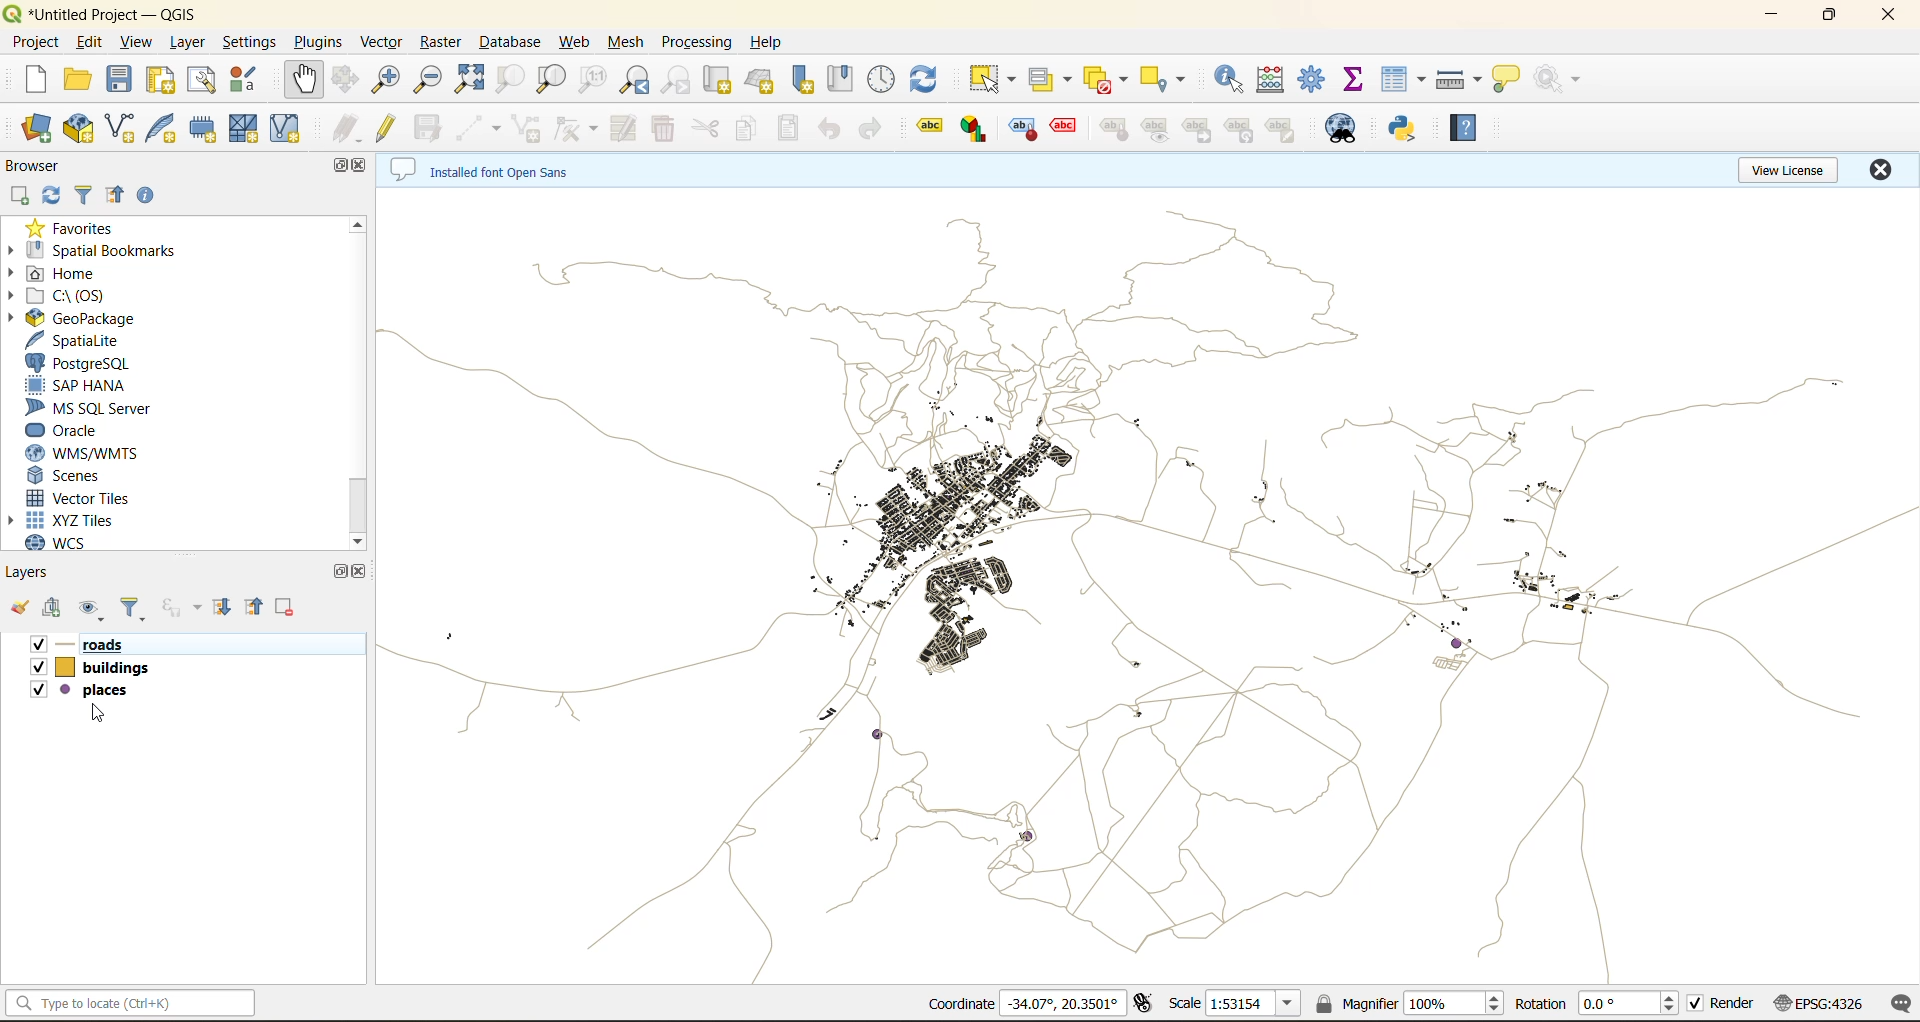 The image size is (1920, 1022). I want to click on new, so click(31, 80).